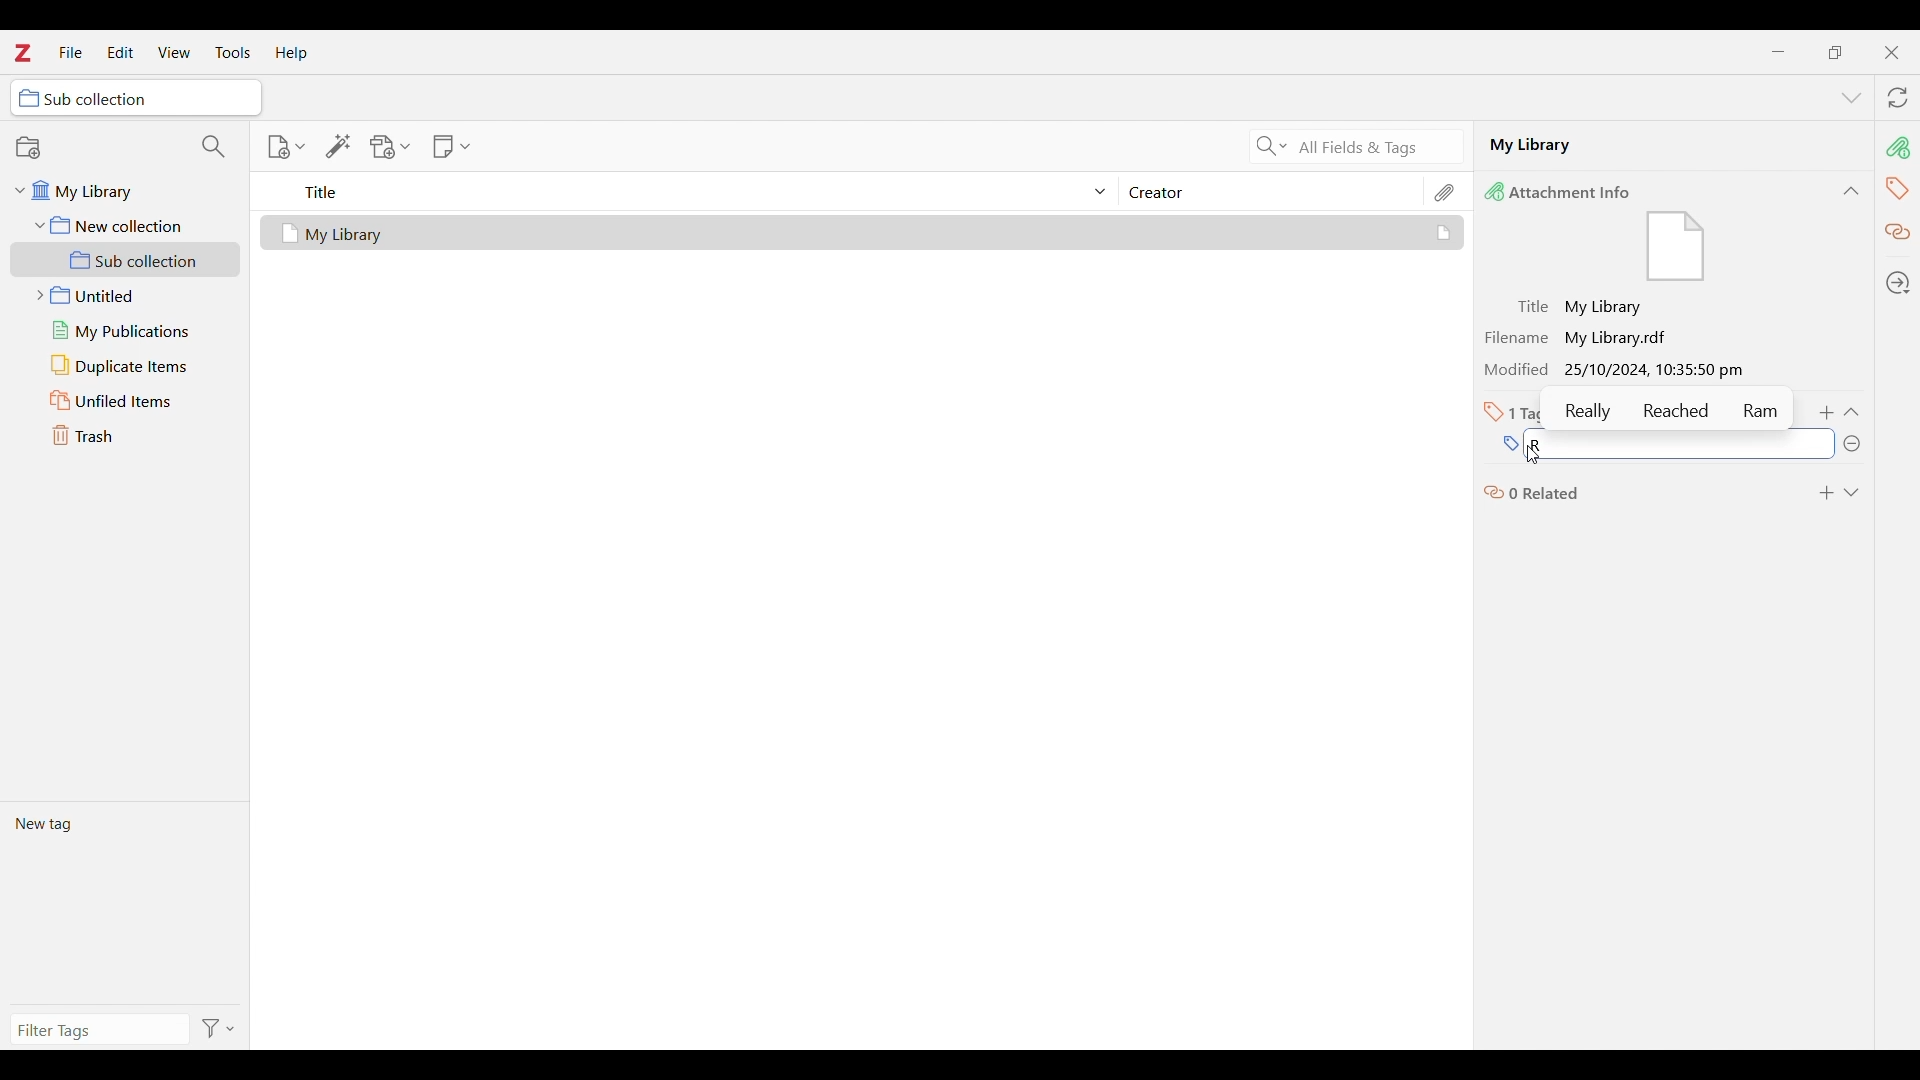 The height and width of the screenshot is (1080, 1920). I want to click on Filter collections, so click(214, 146).